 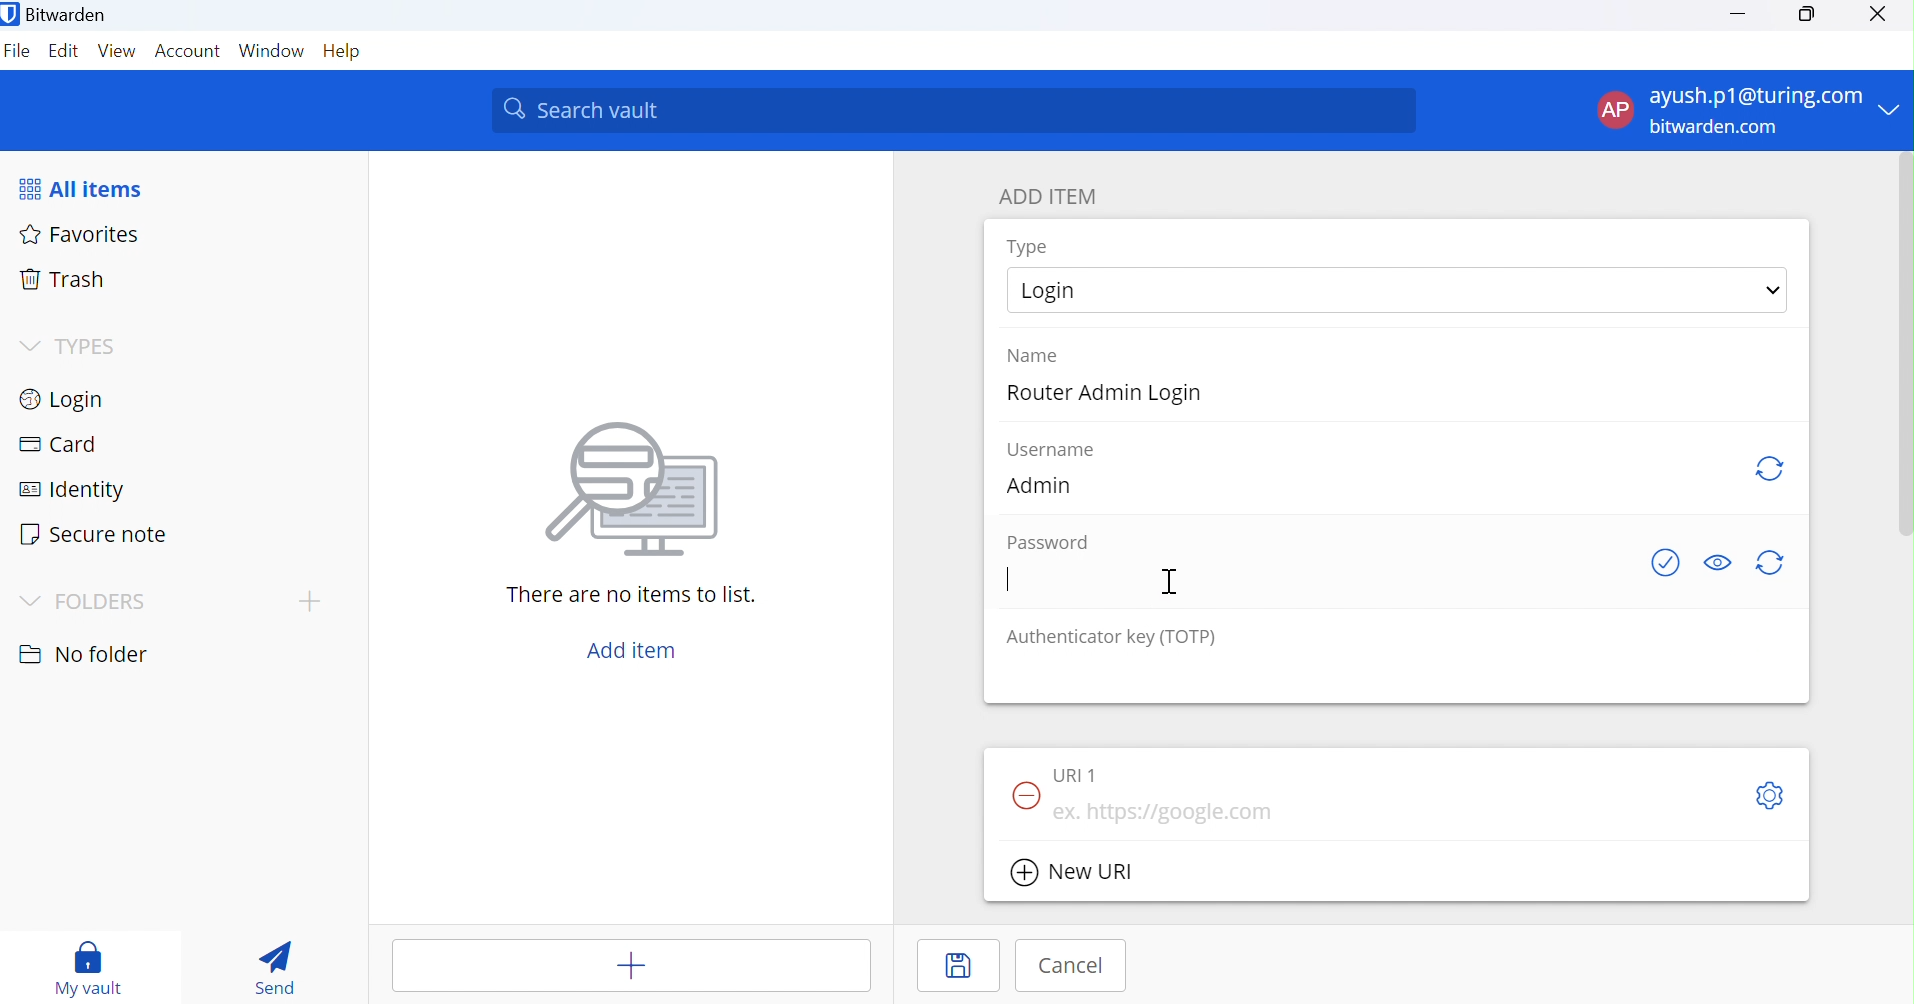 What do you see at coordinates (1395, 395) in the screenshot?
I see `add name` at bounding box center [1395, 395].